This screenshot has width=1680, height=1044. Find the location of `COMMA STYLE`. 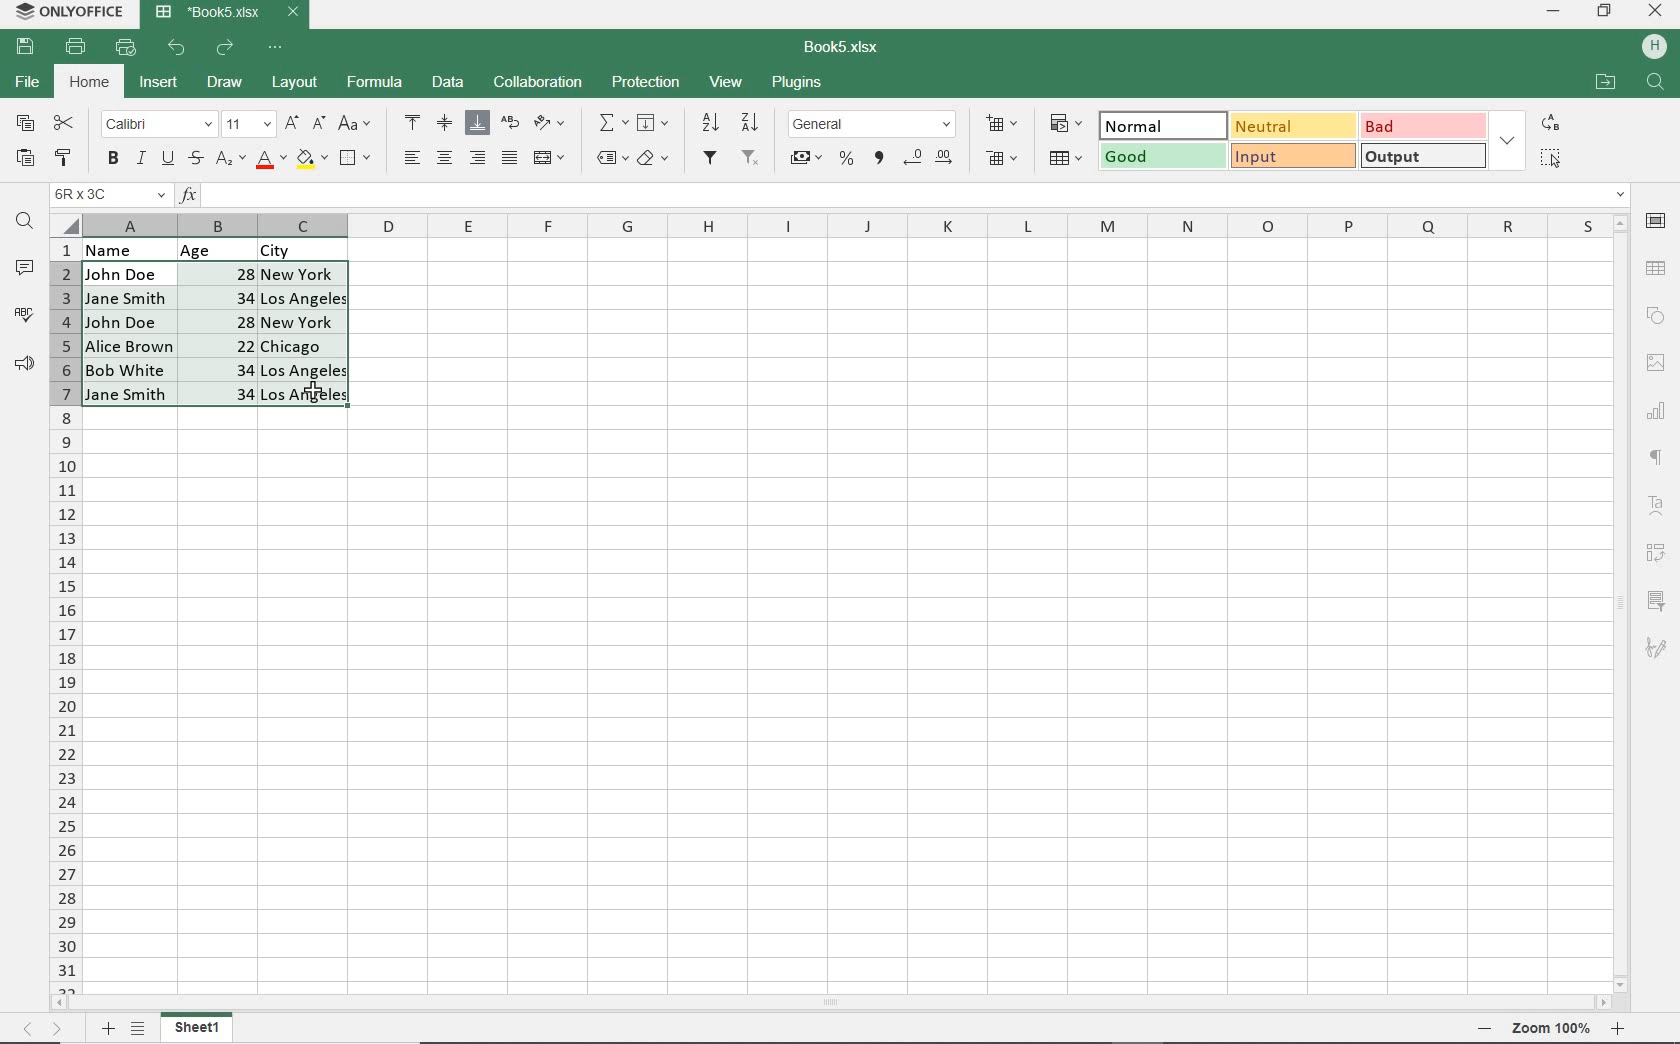

COMMA STYLE is located at coordinates (877, 158).